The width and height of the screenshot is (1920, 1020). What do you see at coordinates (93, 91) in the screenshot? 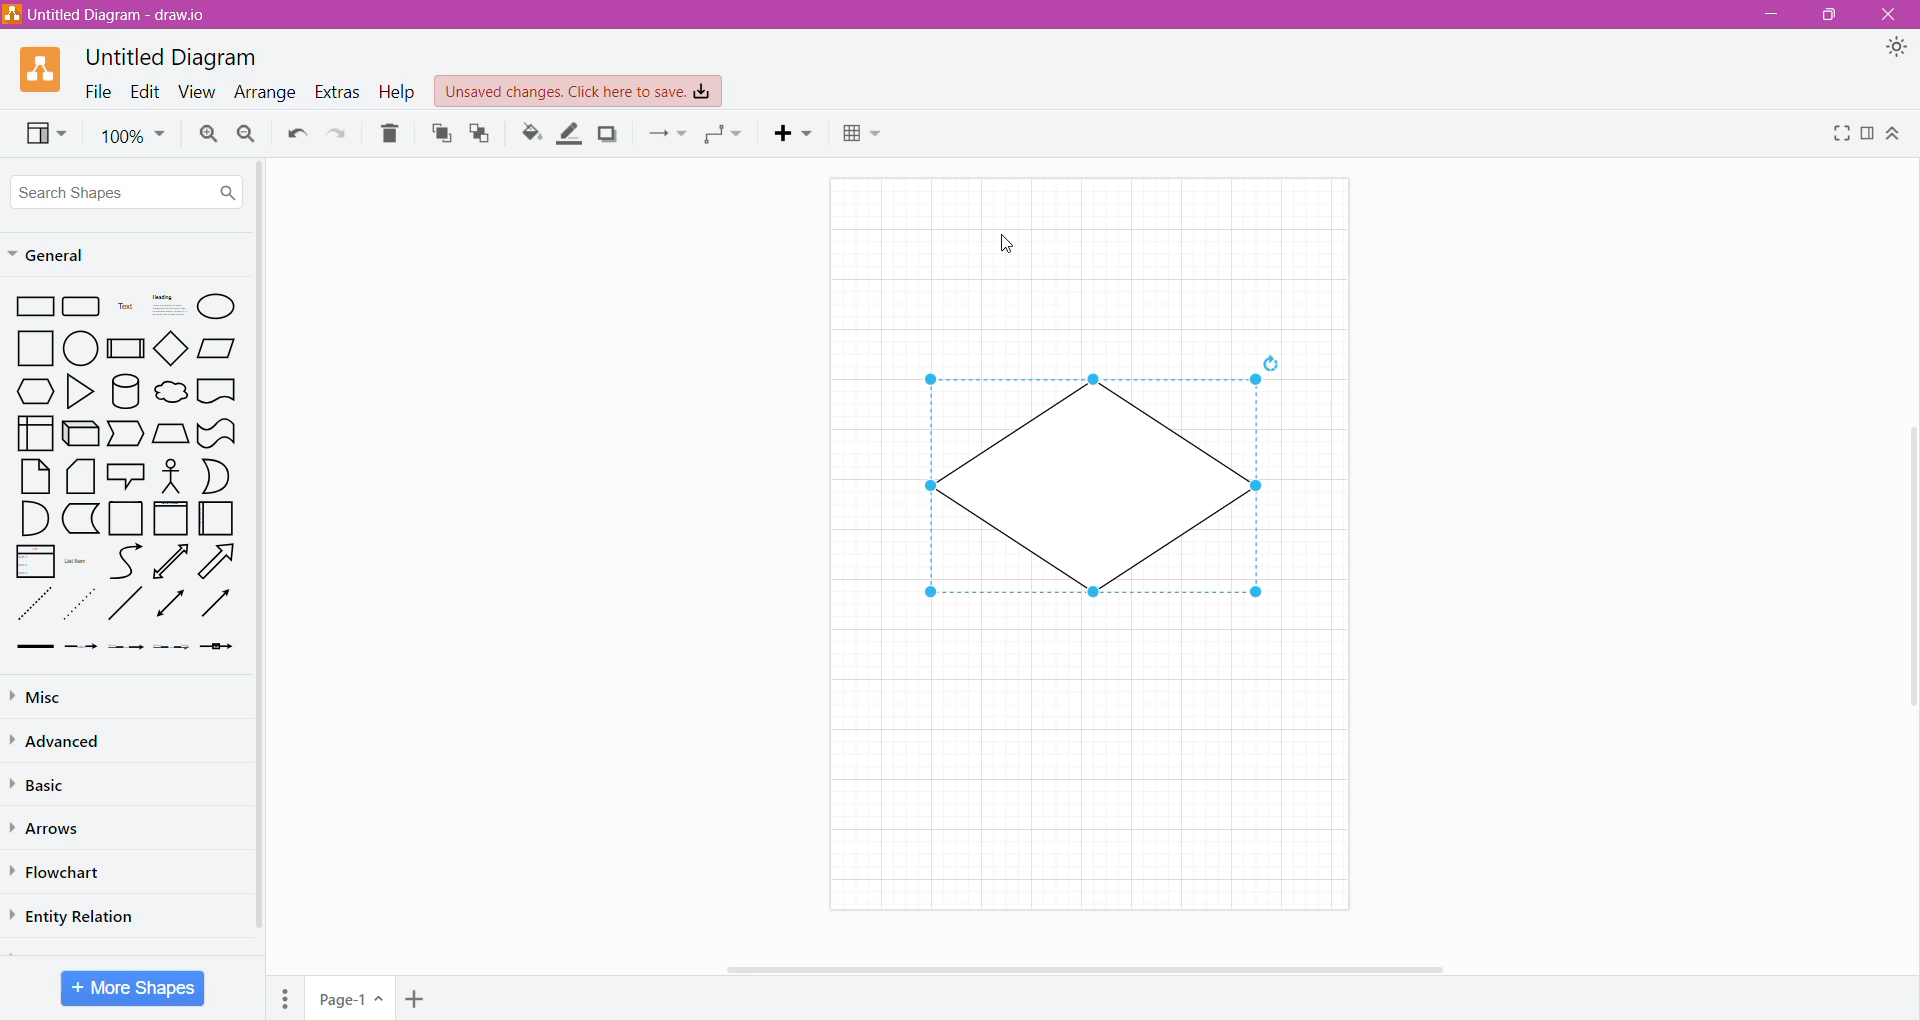
I see `File` at bounding box center [93, 91].